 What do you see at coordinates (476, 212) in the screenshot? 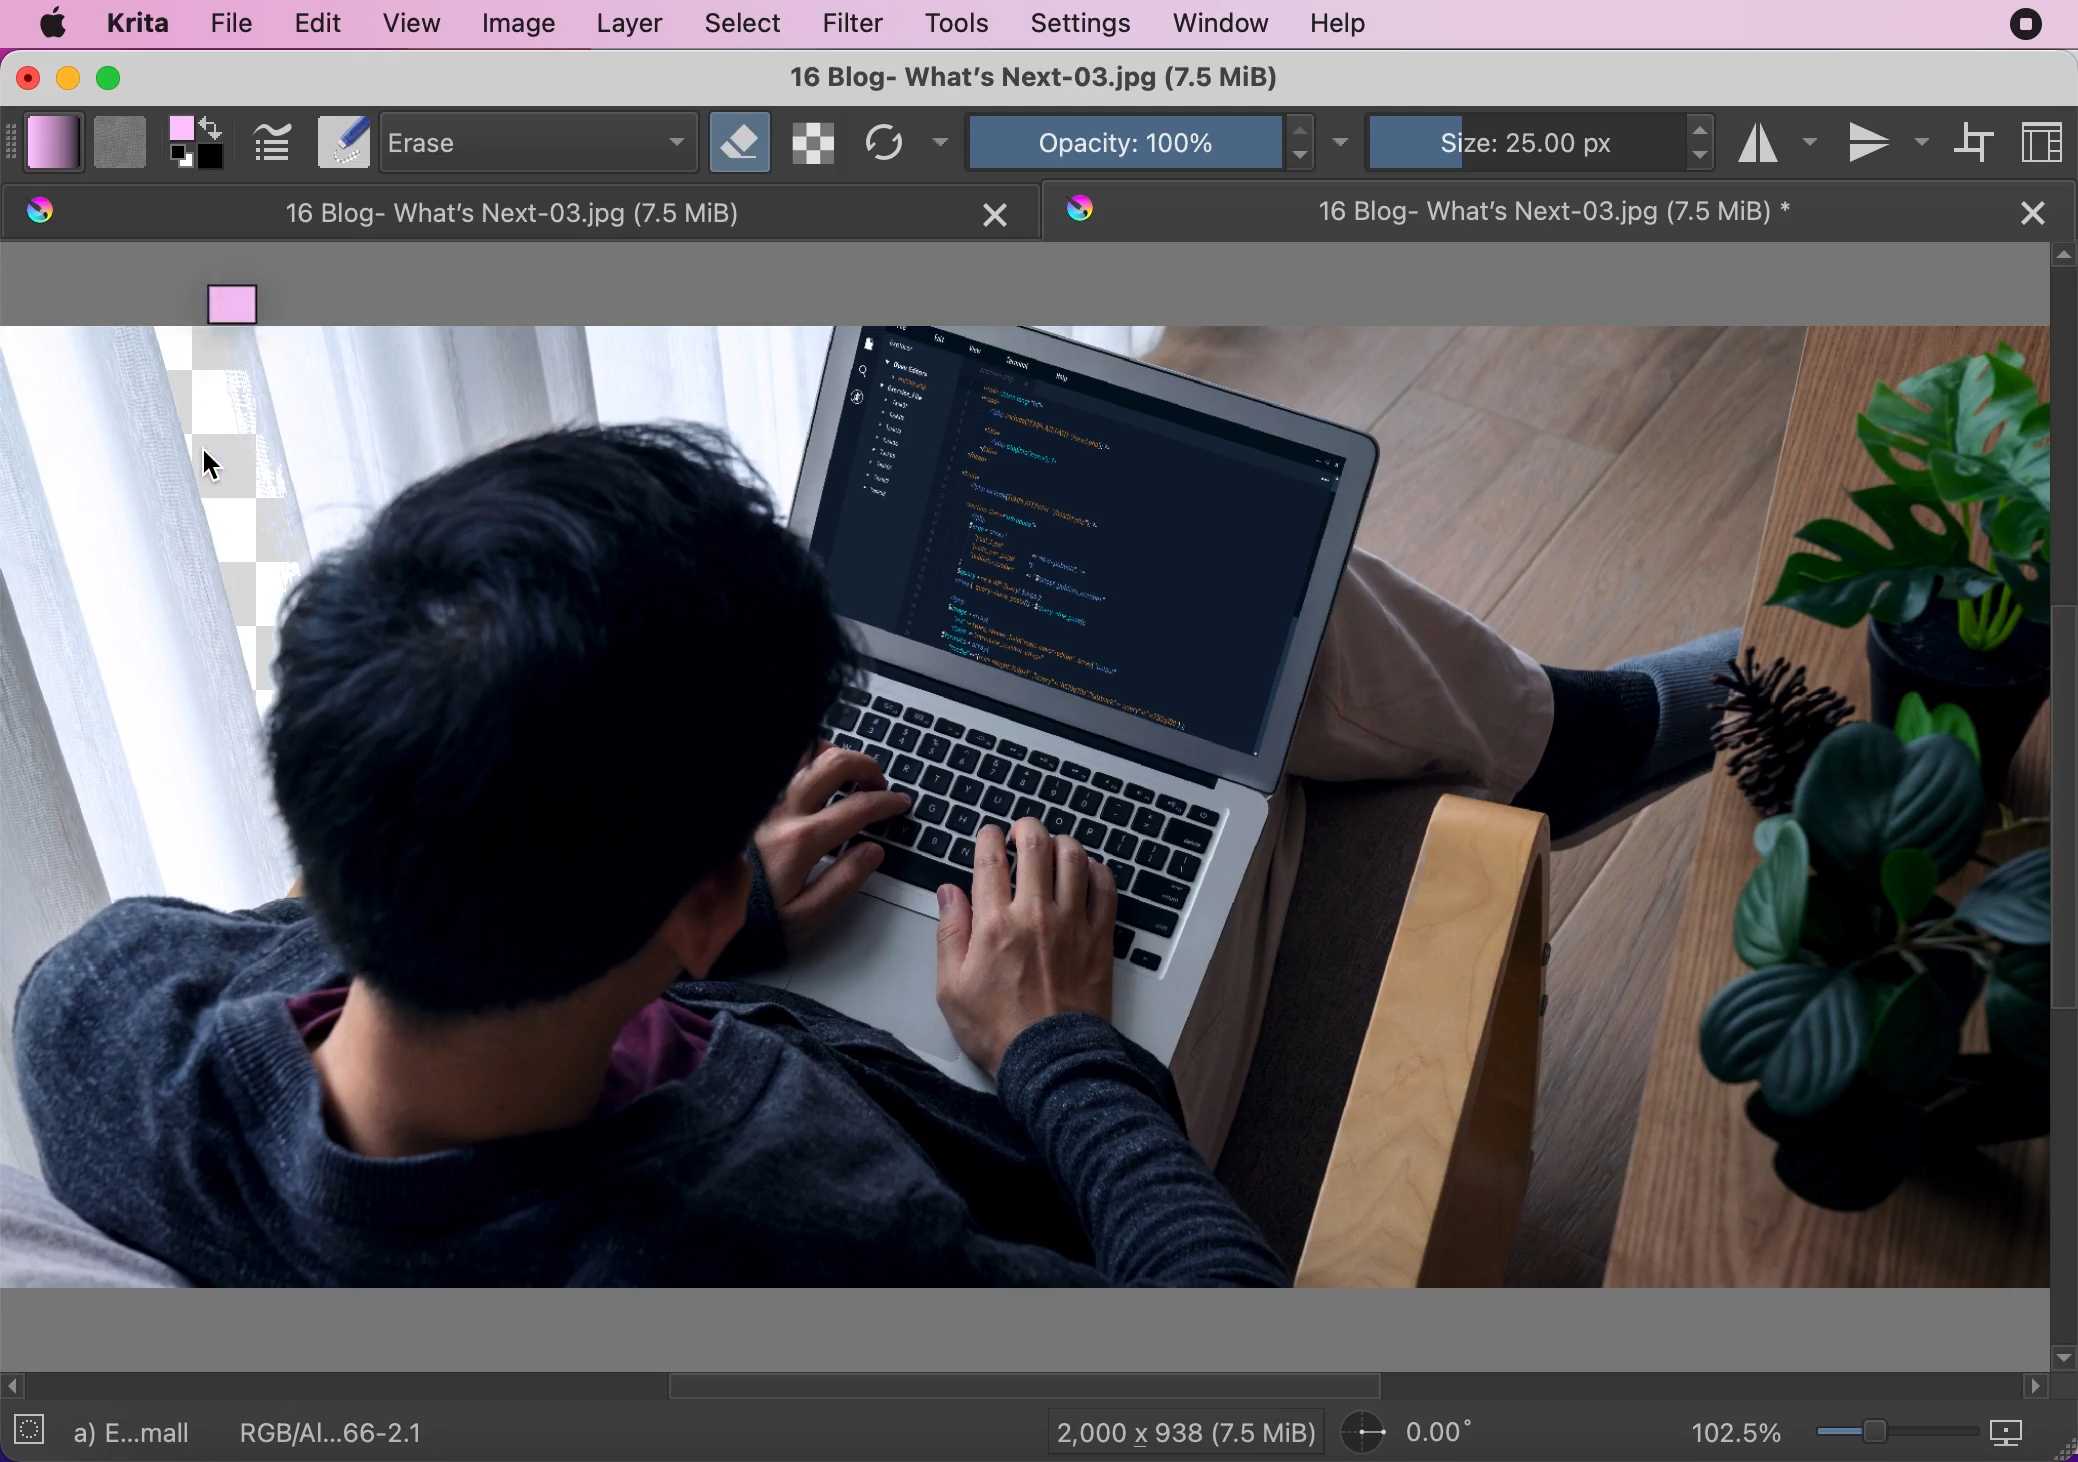
I see `16 Blog- What's Next-03.jpg (7.5 MiB)` at bounding box center [476, 212].